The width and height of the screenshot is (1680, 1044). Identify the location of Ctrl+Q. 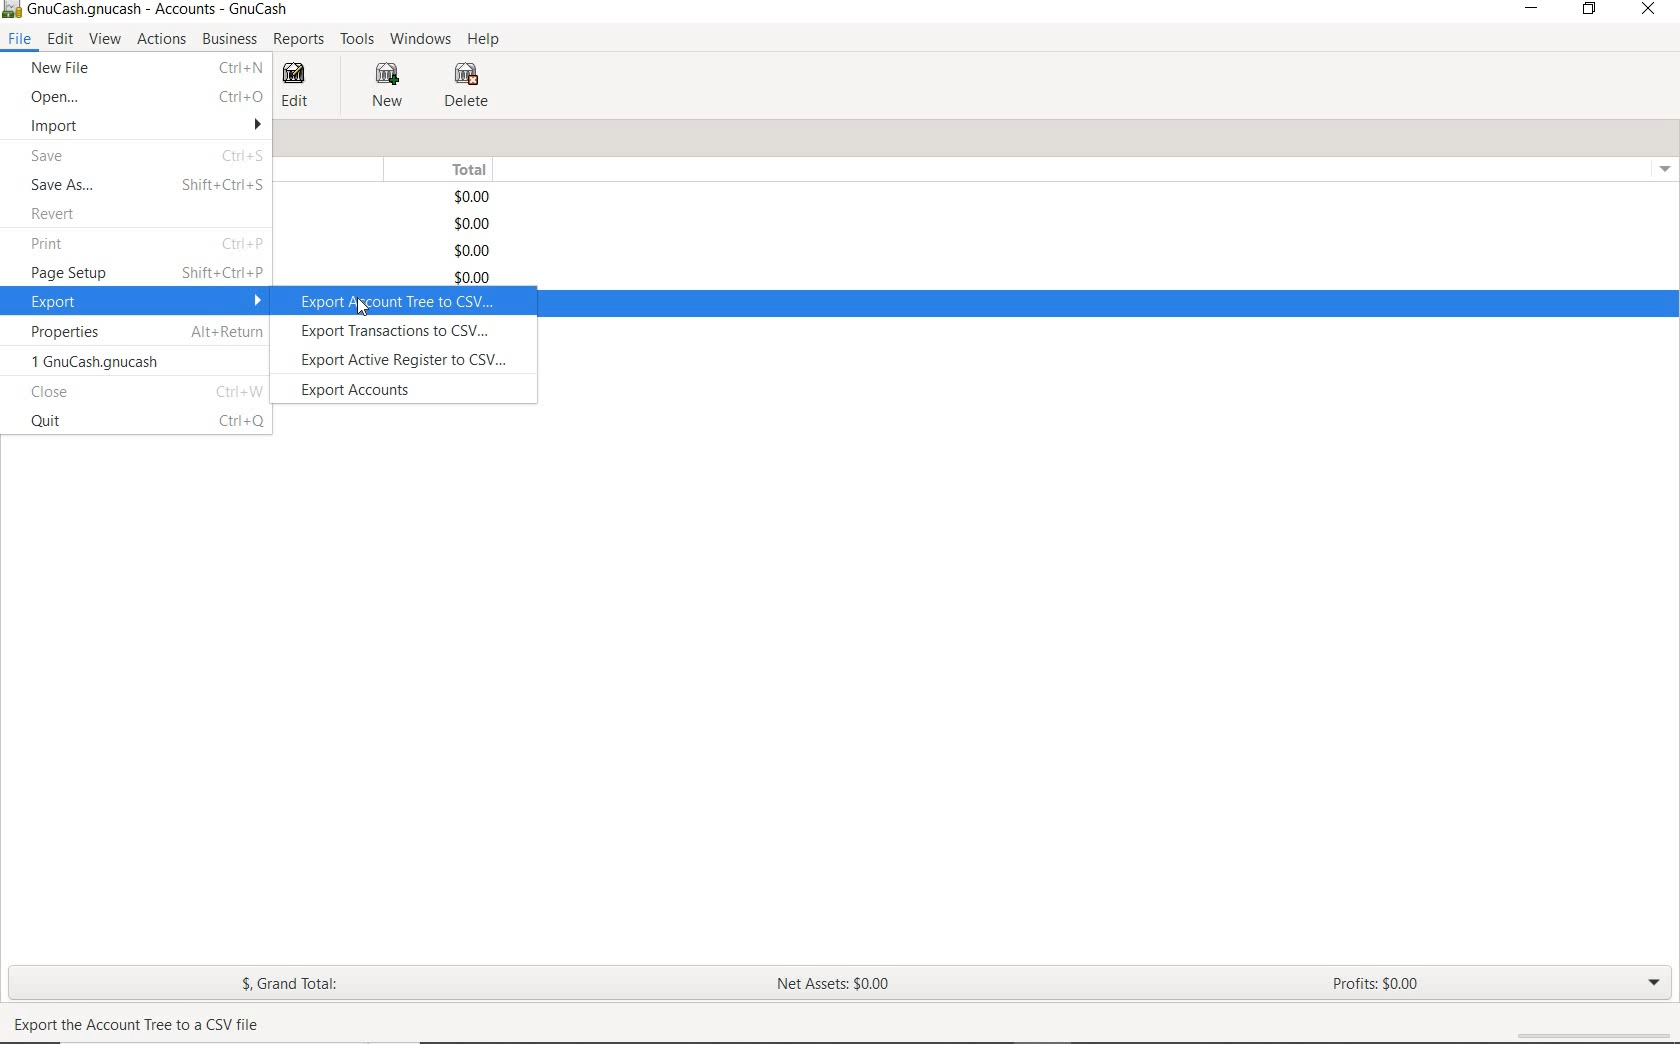
(239, 421).